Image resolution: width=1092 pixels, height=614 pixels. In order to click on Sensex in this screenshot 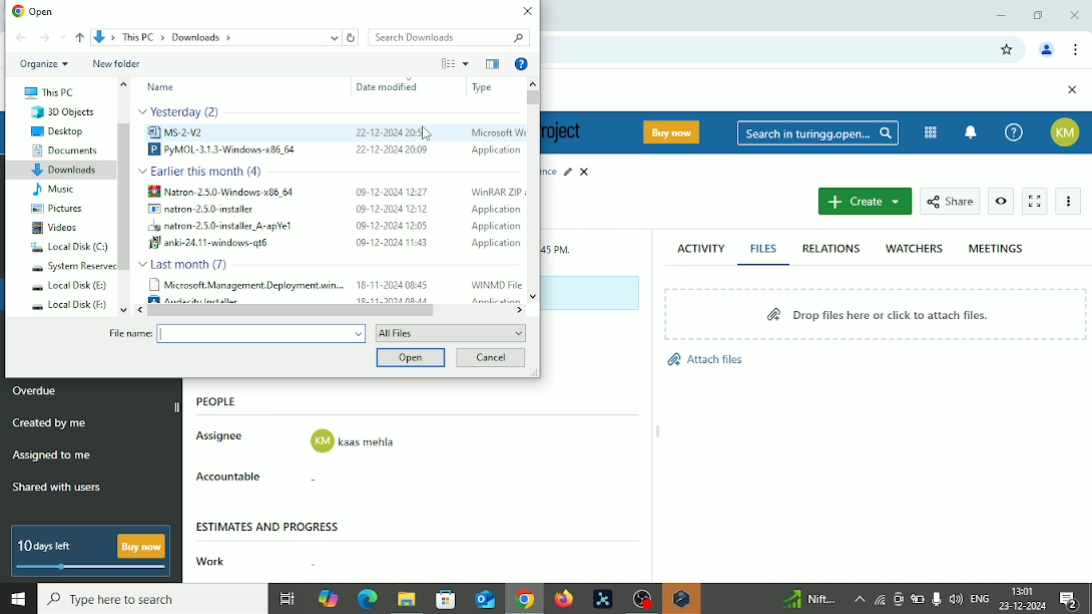, I will do `click(807, 599)`.